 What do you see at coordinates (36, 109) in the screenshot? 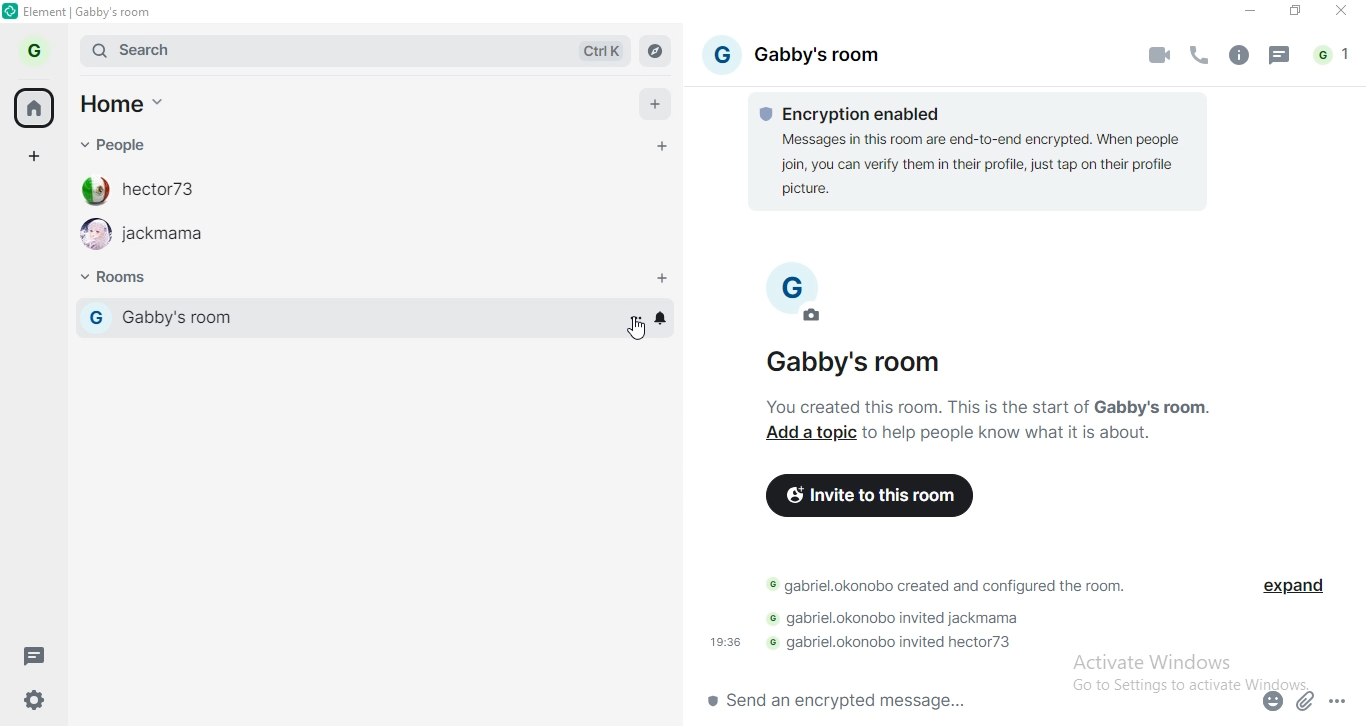
I see `home button` at bounding box center [36, 109].